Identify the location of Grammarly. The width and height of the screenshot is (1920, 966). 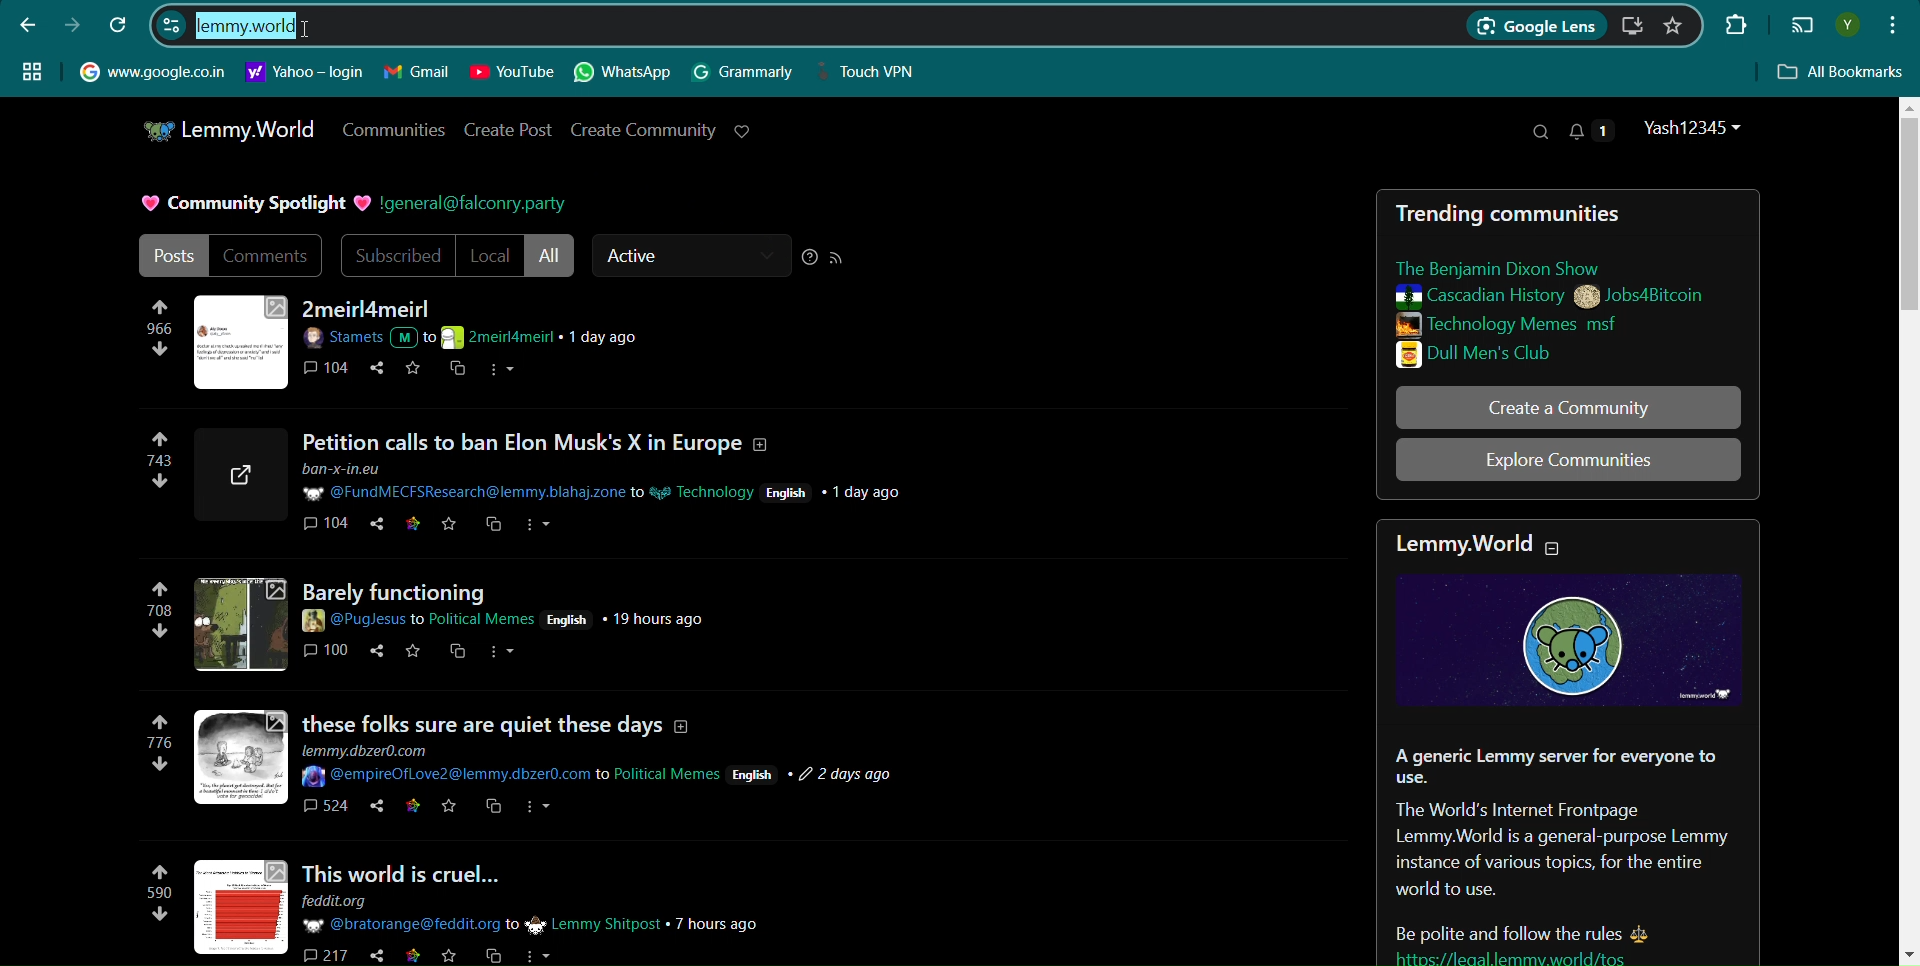
(744, 72).